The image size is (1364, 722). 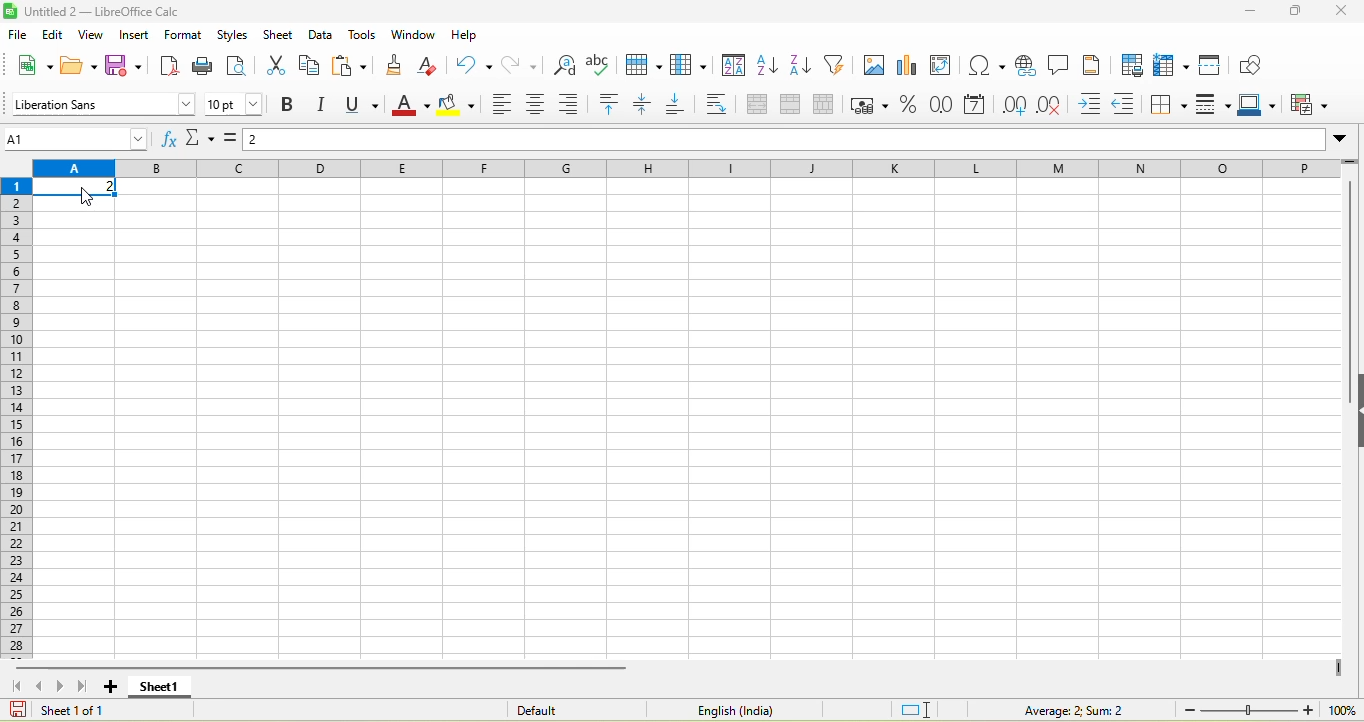 What do you see at coordinates (789, 140) in the screenshot?
I see `formula bar` at bounding box center [789, 140].